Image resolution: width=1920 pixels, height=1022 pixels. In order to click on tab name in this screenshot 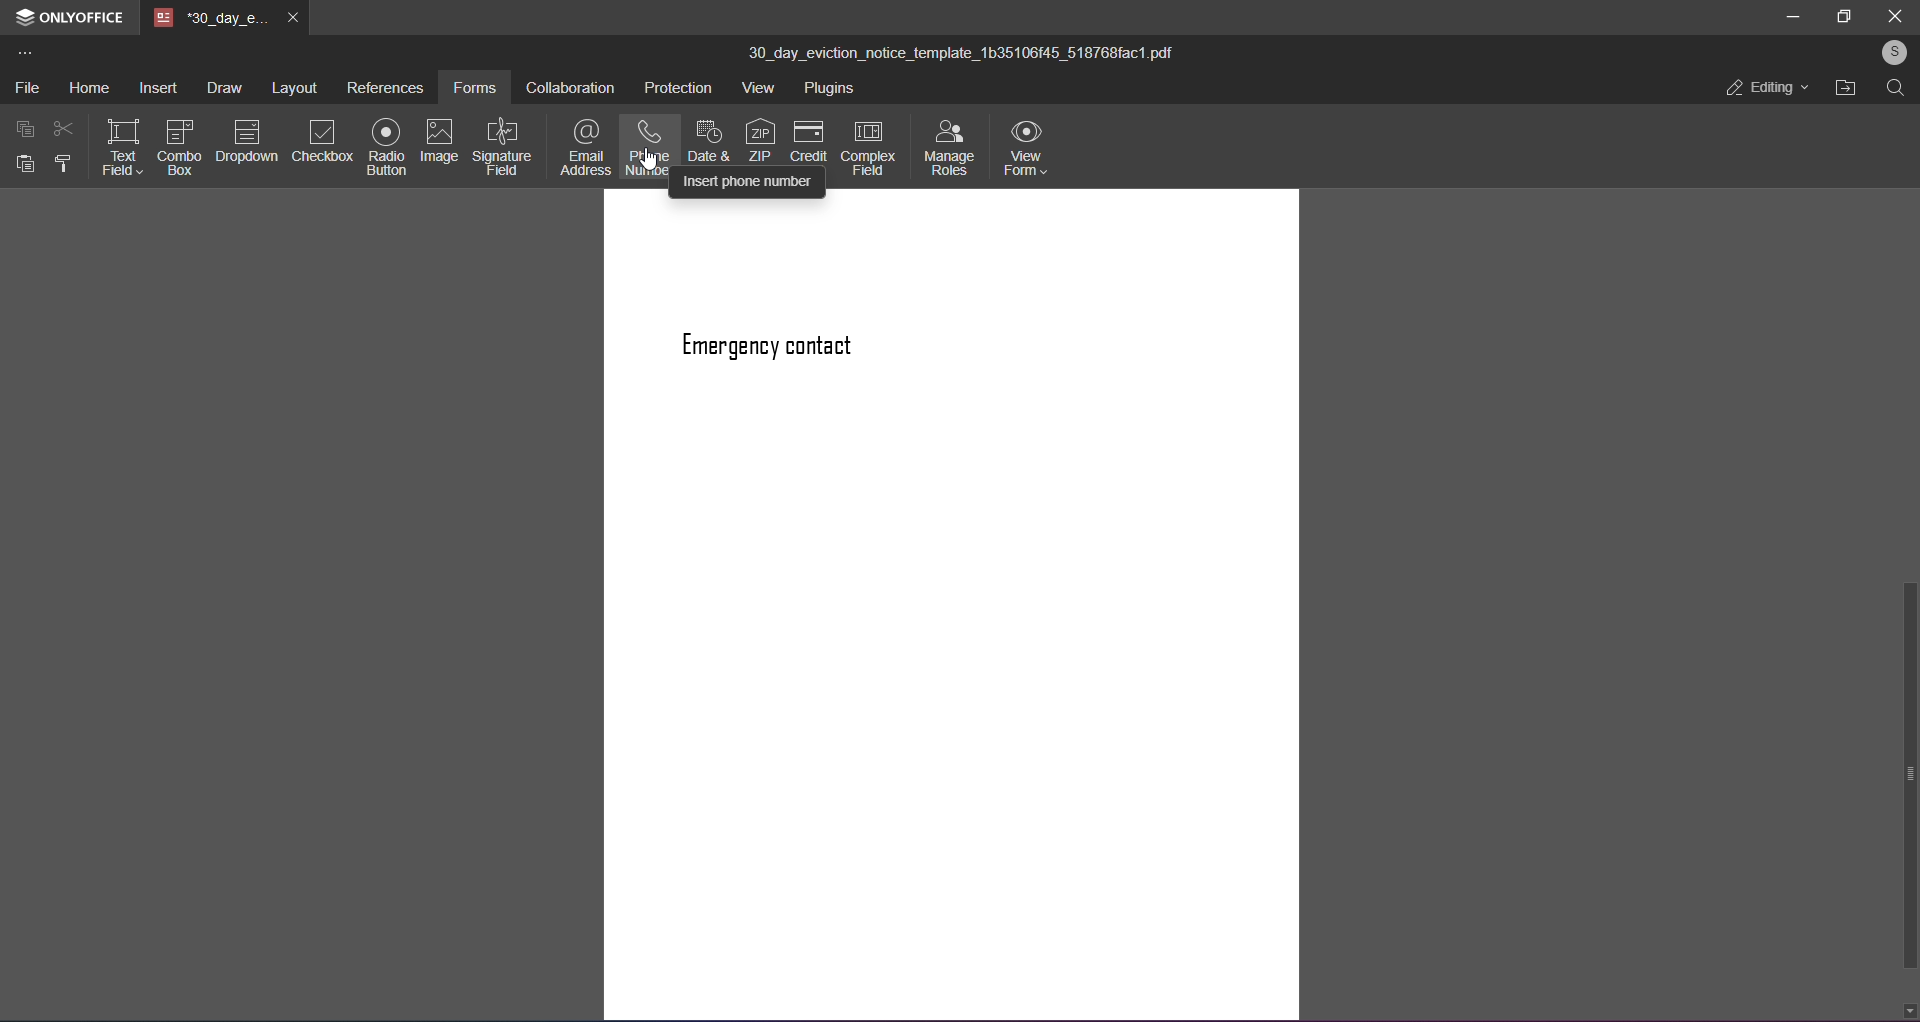, I will do `click(209, 18)`.